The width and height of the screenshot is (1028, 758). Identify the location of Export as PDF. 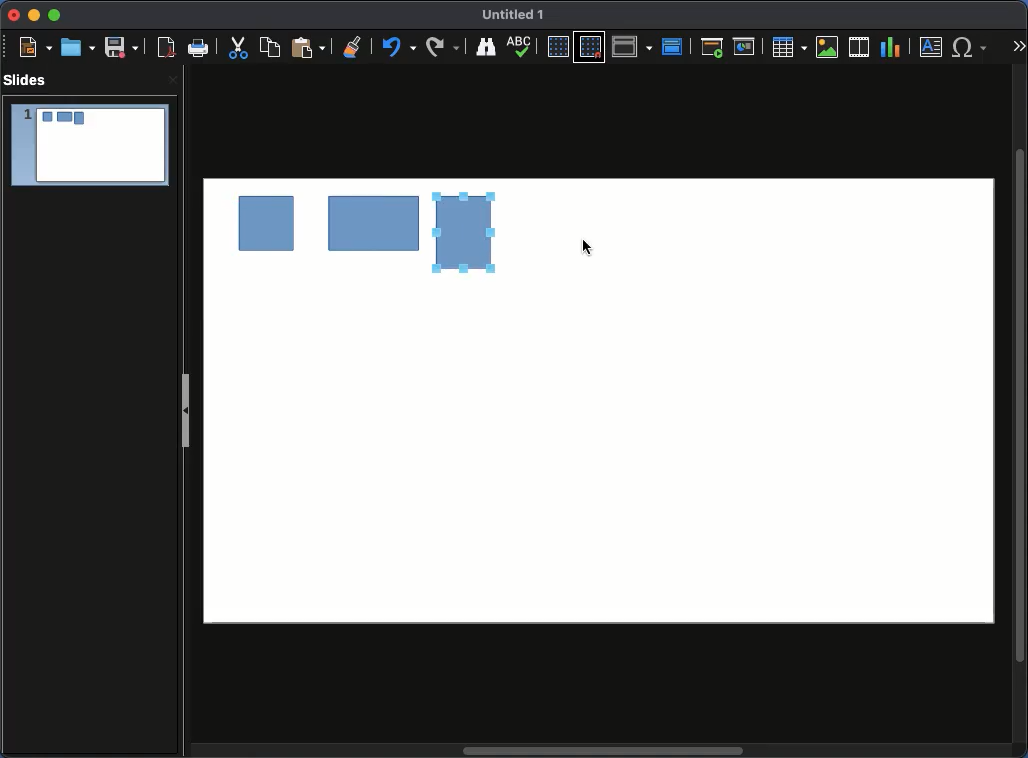
(163, 48).